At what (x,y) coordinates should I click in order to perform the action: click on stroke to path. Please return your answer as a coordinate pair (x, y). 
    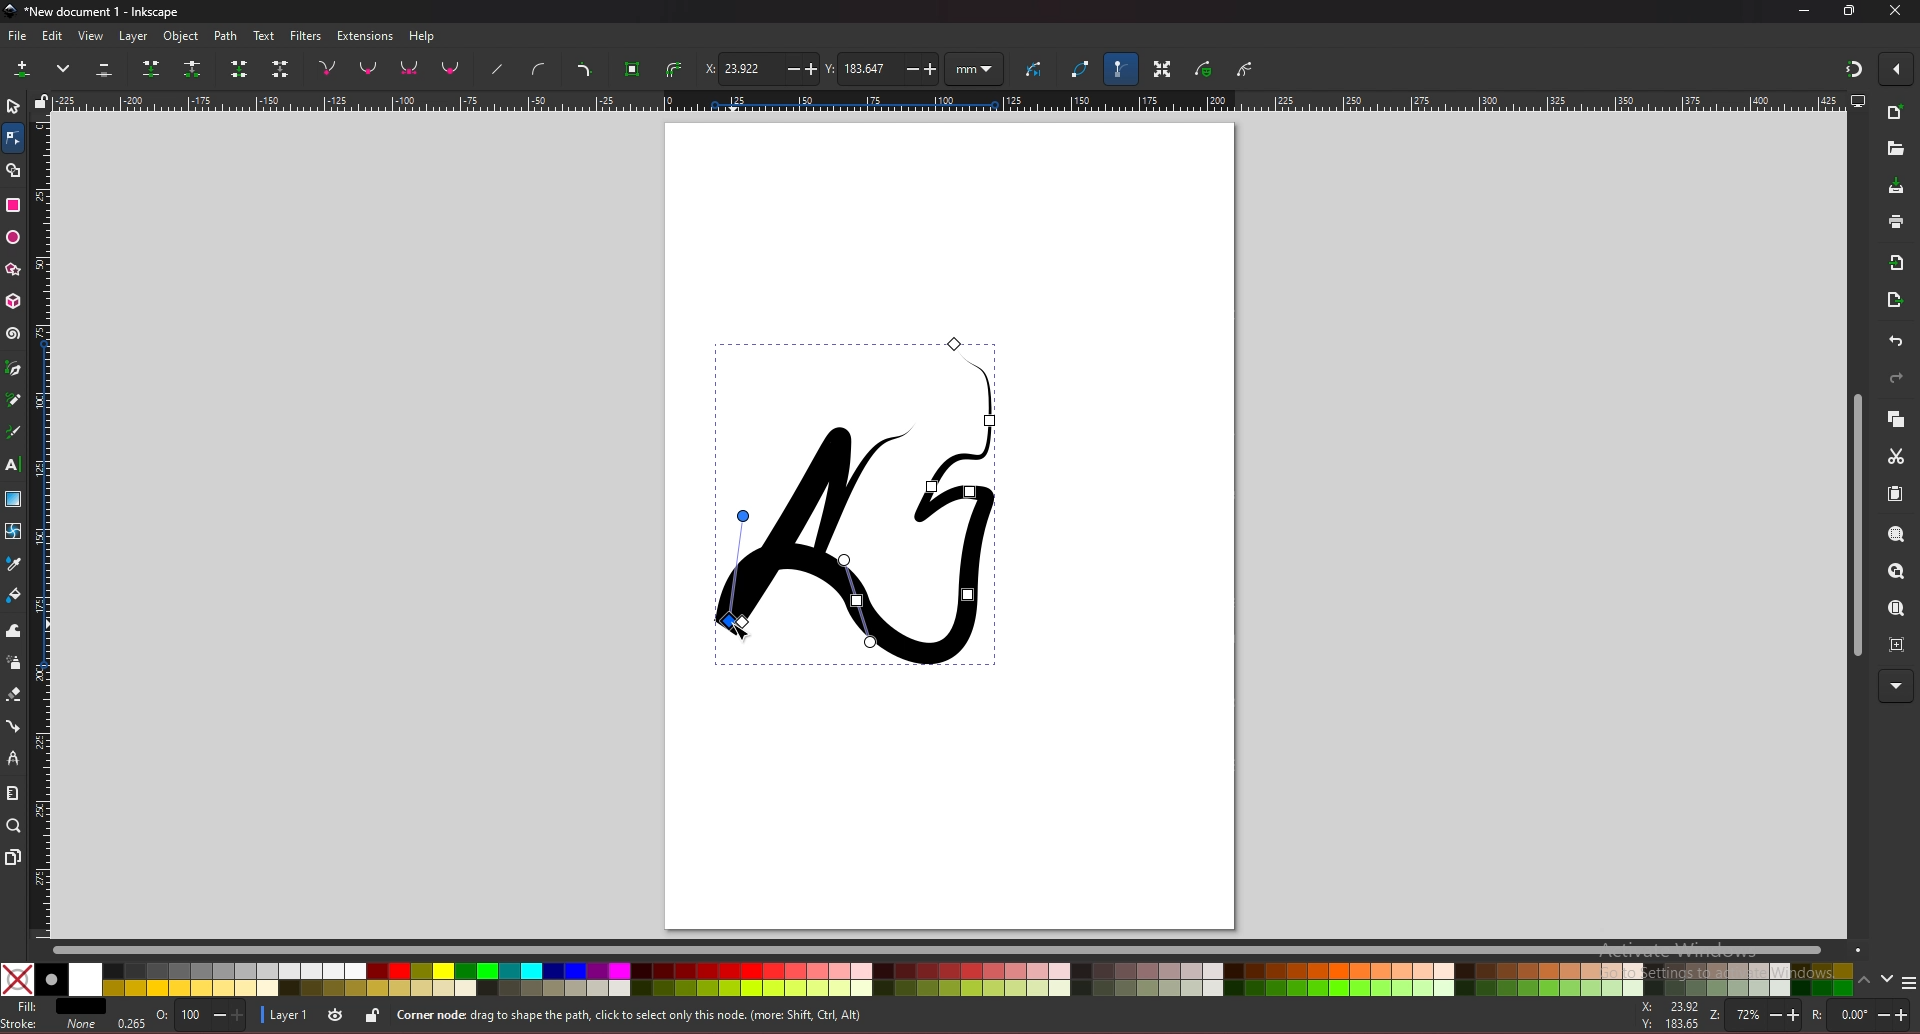
    Looking at the image, I should click on (674, 69).